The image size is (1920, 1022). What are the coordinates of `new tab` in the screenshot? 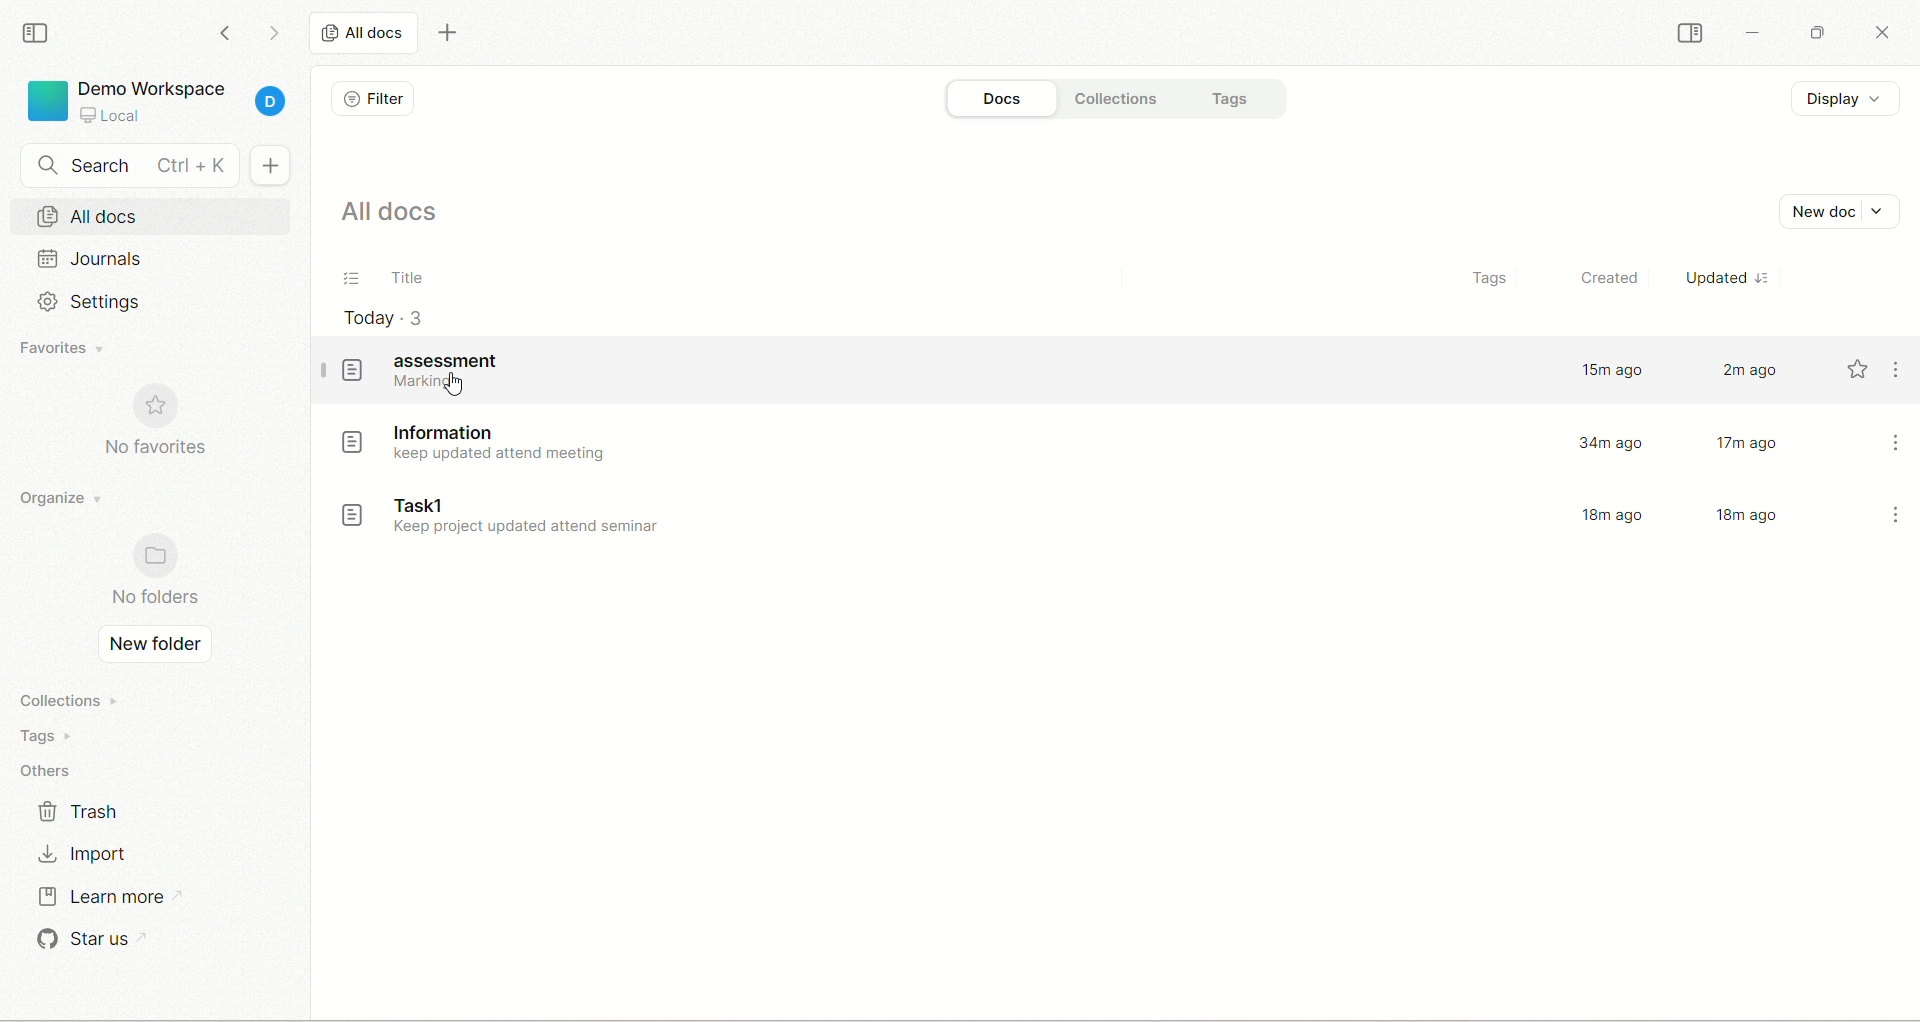 It's located at (448, 38).